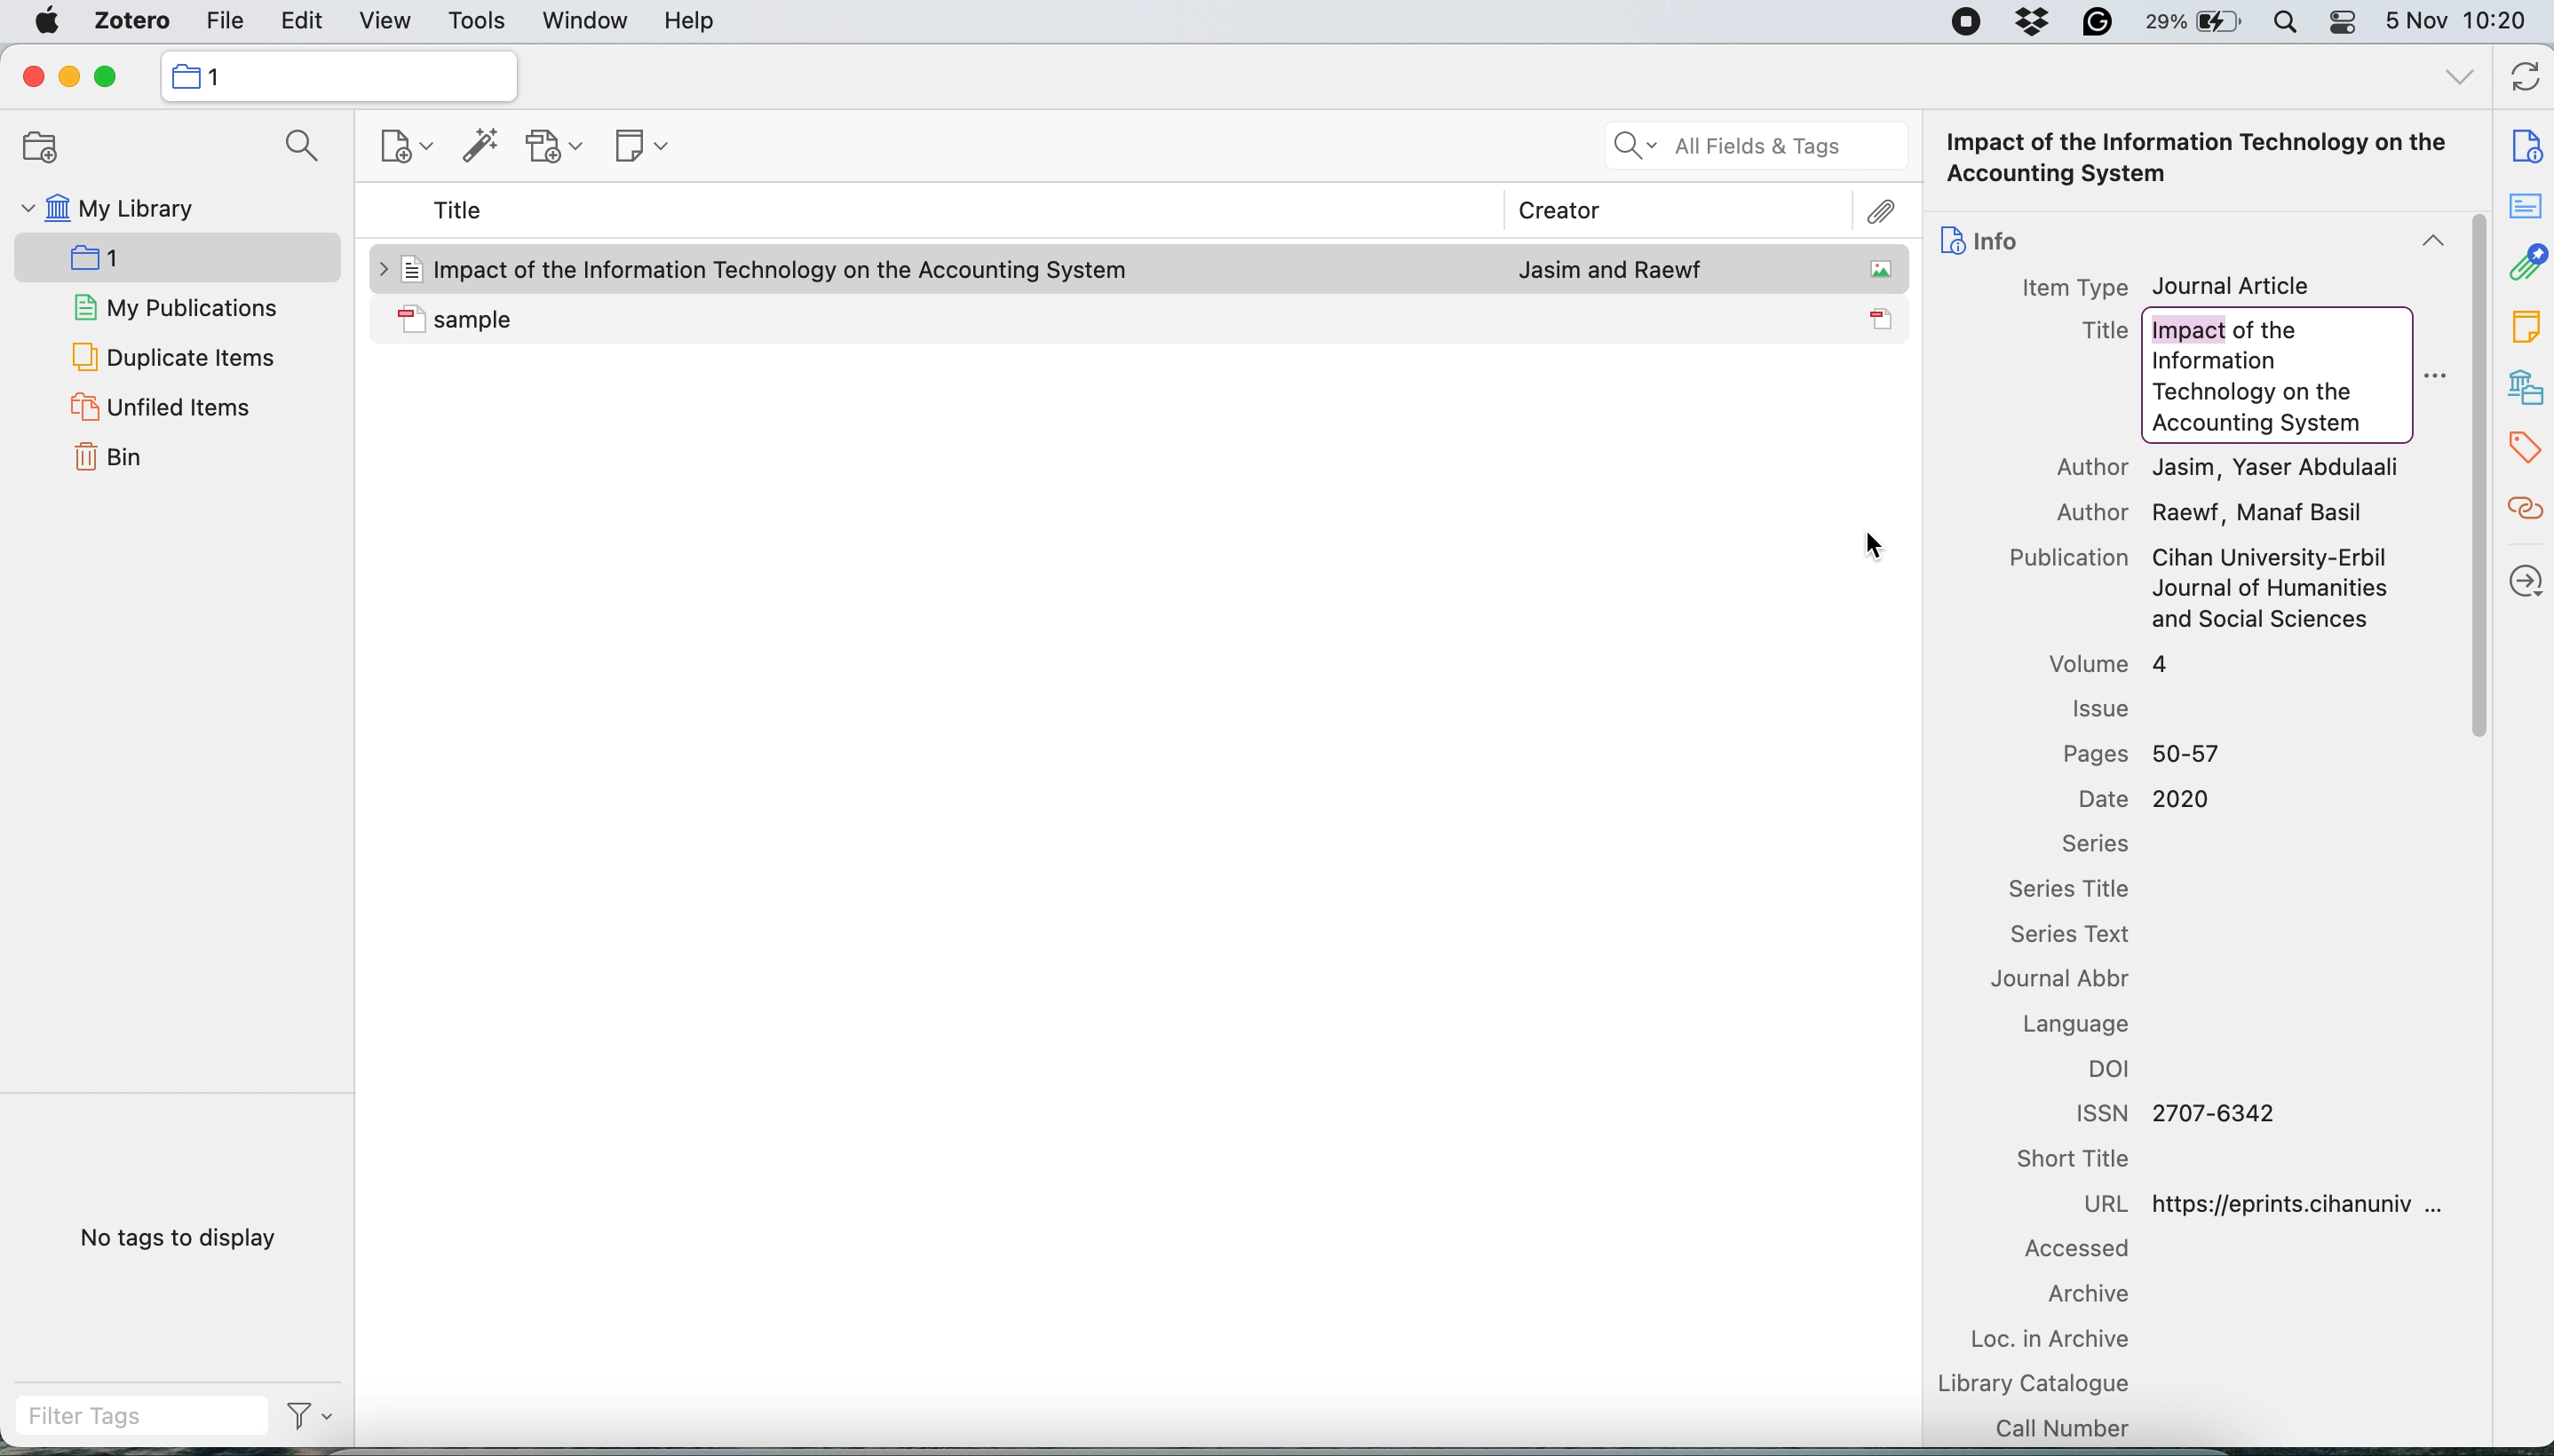 The image size is (2554, 1456). I want to click on series text, so click(2082, 935).